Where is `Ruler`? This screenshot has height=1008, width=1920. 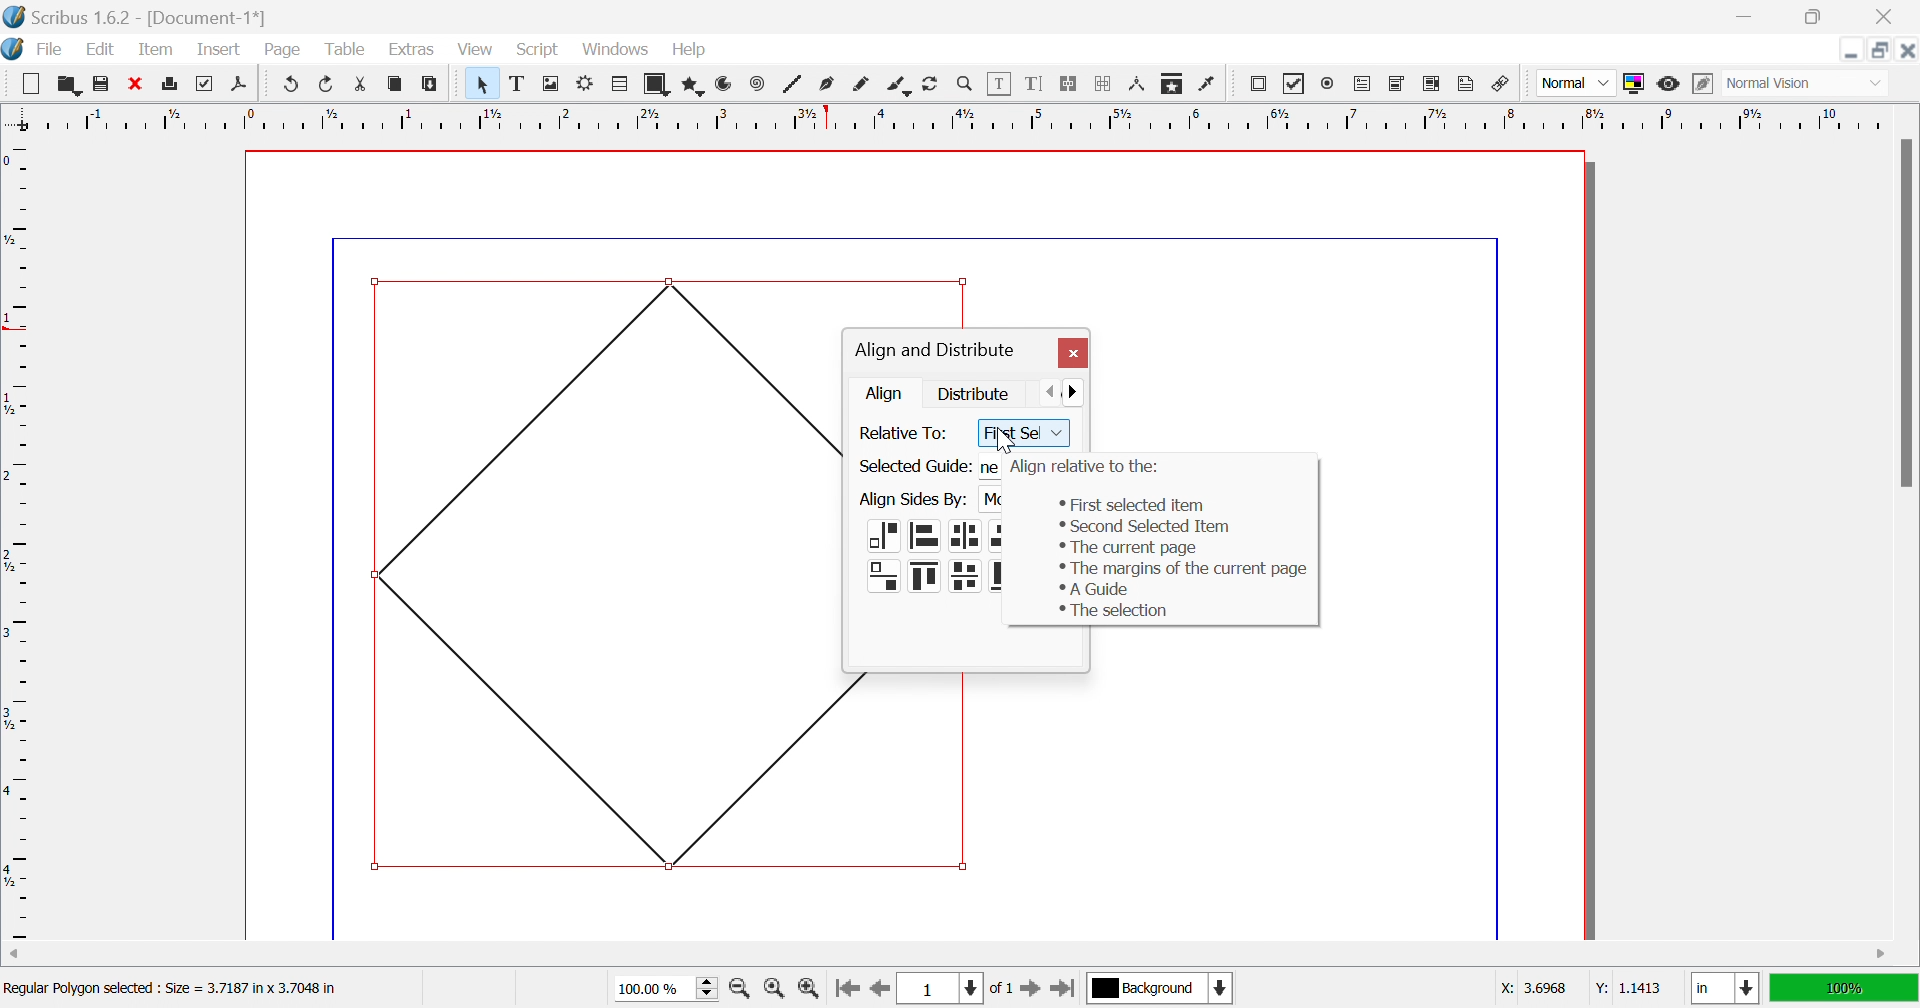 Ruler is located at coordinates (947, 117).